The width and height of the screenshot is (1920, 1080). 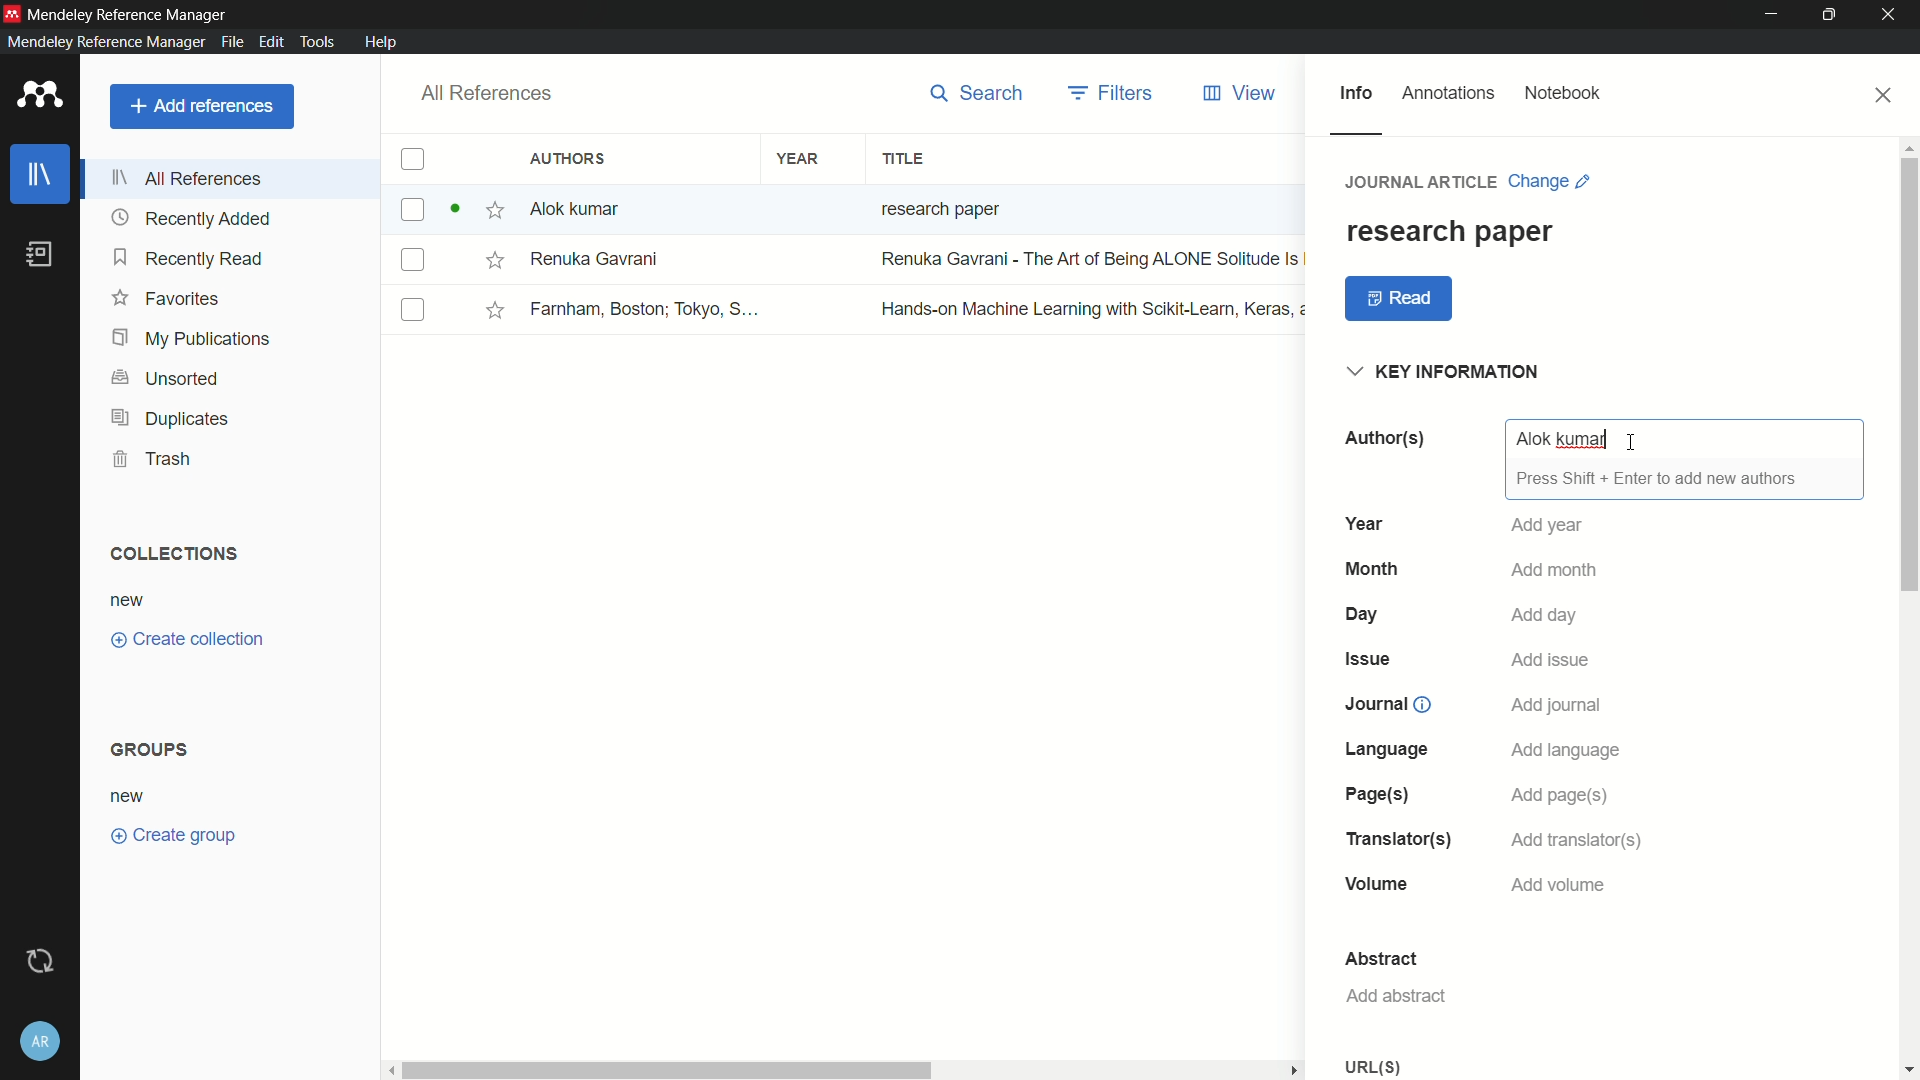 I want to click on url, so click(x=1373, y=1066).